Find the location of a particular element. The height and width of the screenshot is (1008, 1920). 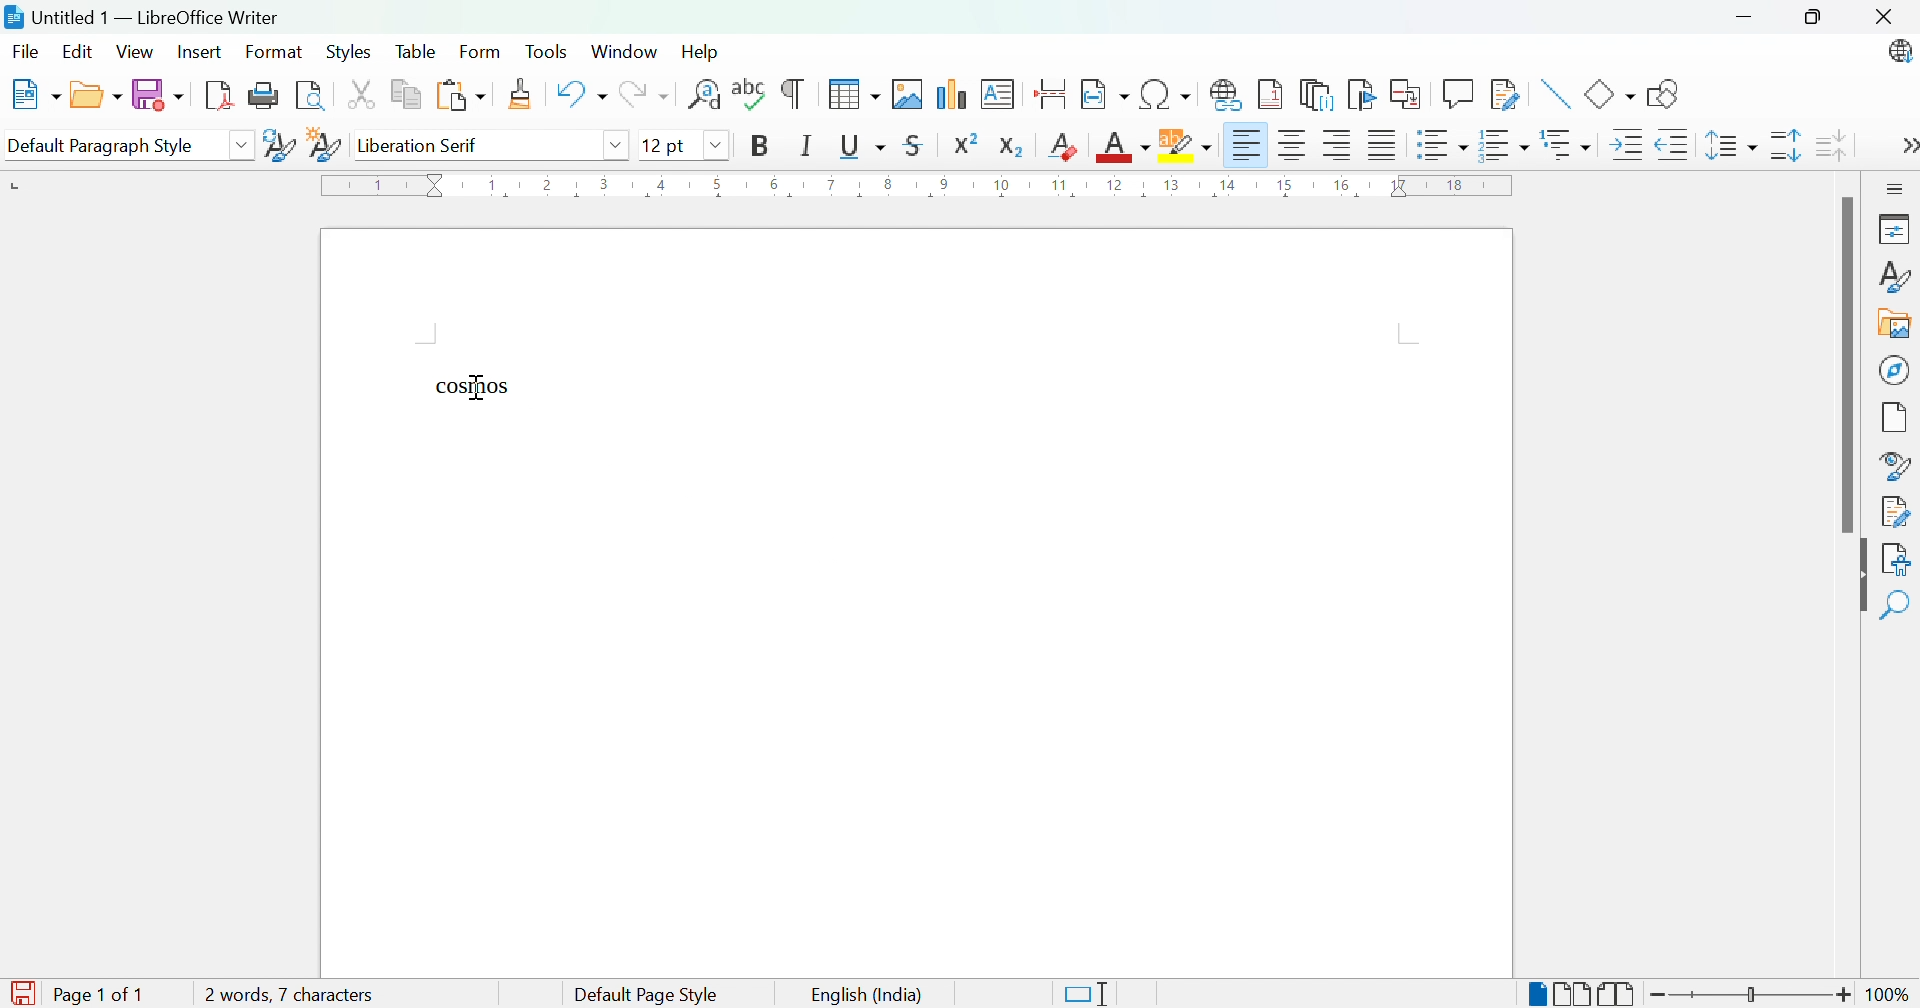

Insert text box is located at coordinates (996, 94).